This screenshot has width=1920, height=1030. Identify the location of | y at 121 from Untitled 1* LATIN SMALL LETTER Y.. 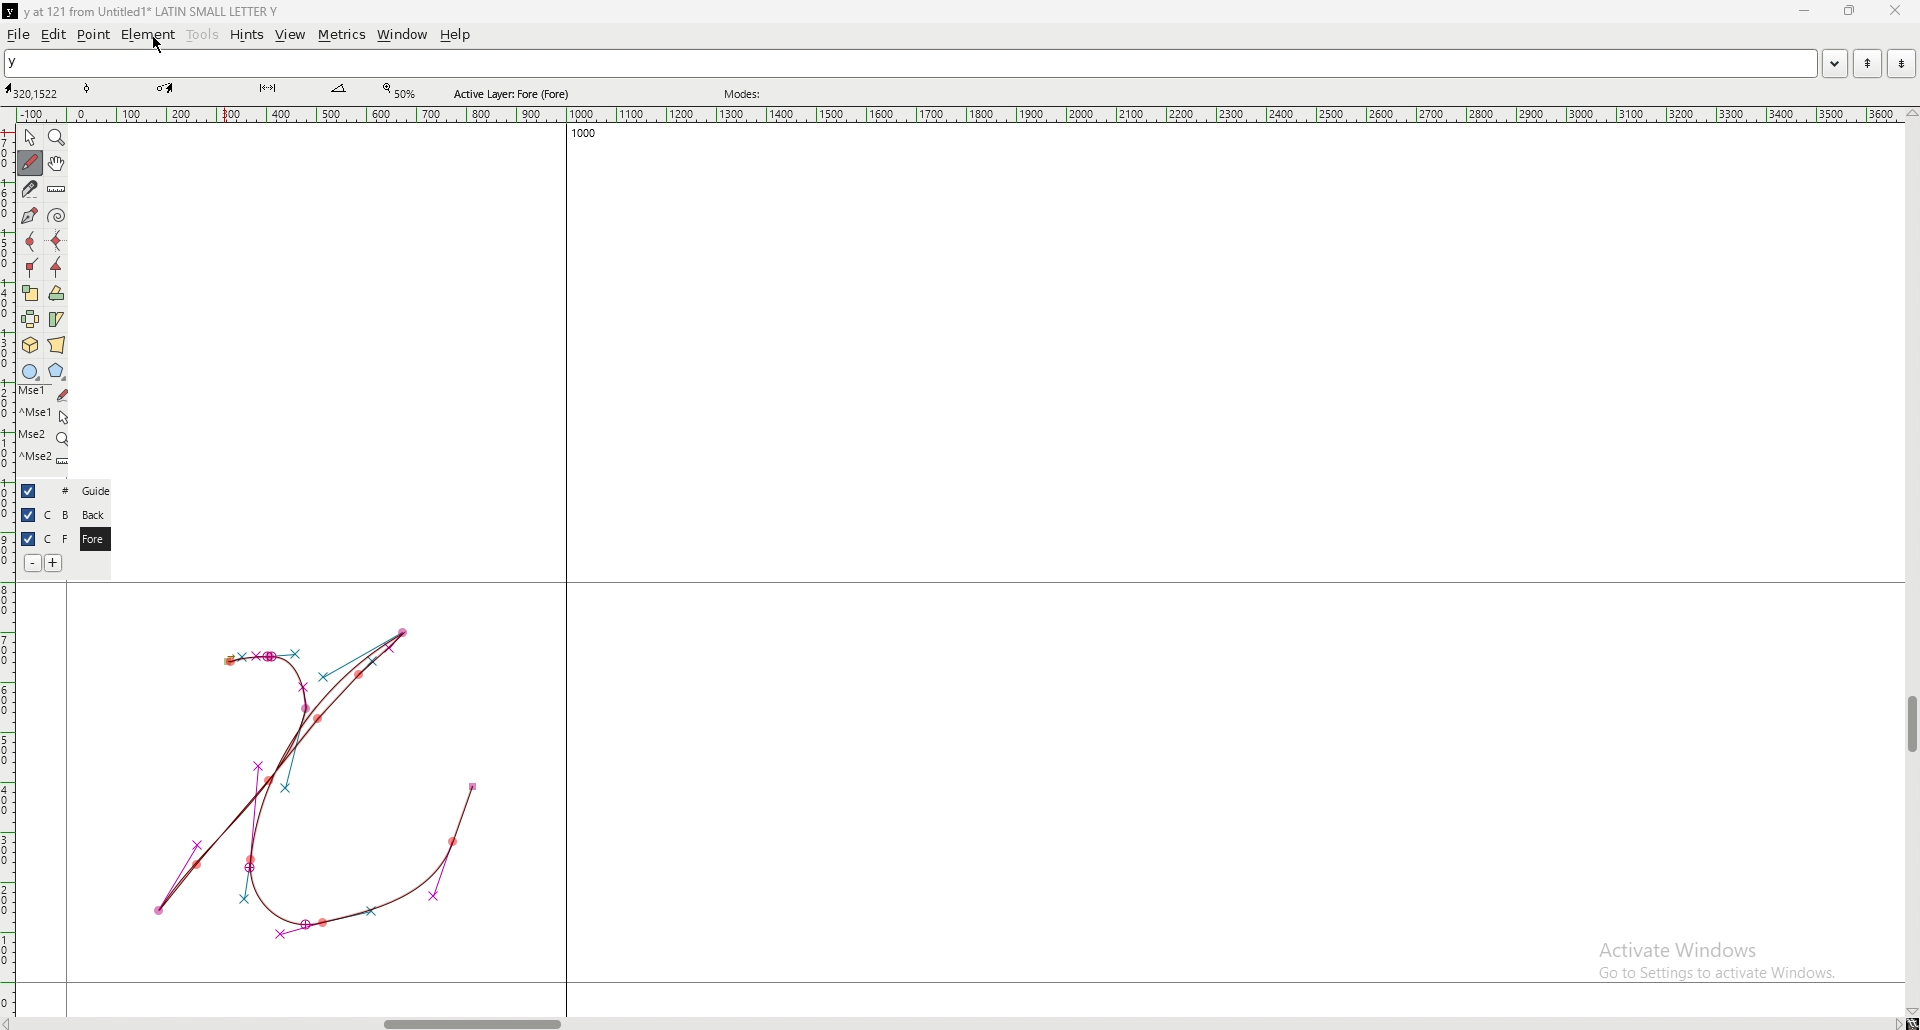
(157, 12).